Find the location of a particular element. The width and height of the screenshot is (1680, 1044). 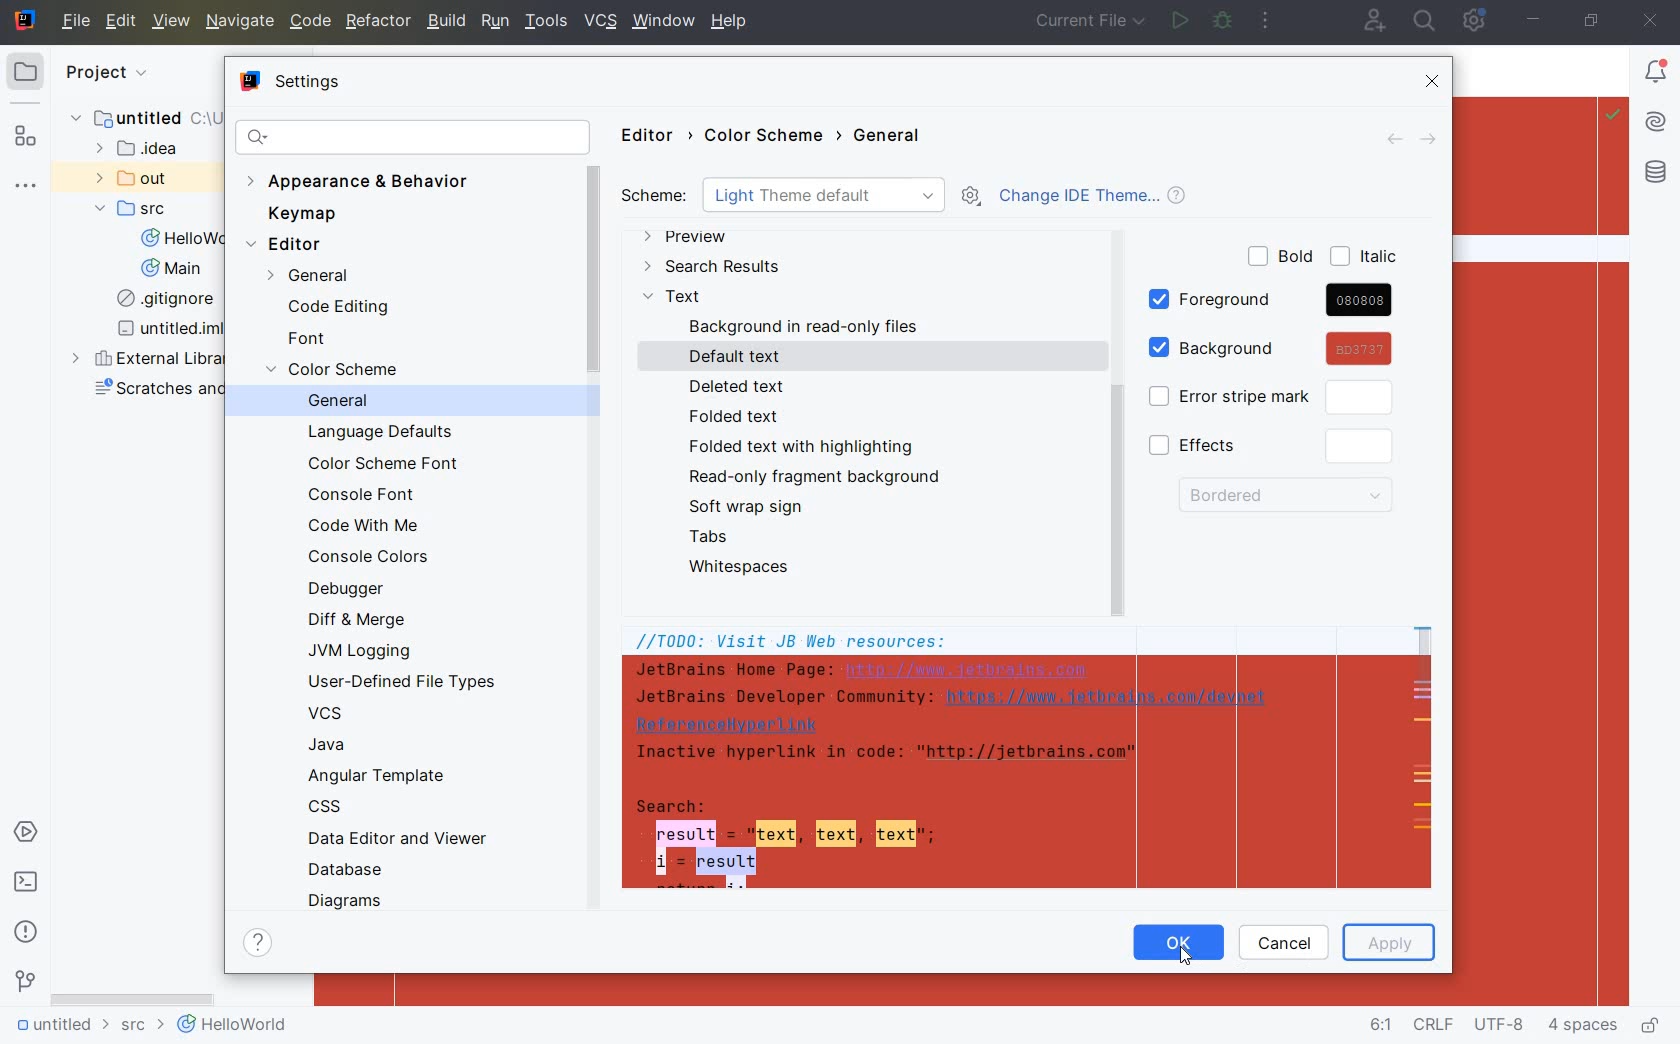

SEARCH SETTINGS is located at coordinates (413, 136).